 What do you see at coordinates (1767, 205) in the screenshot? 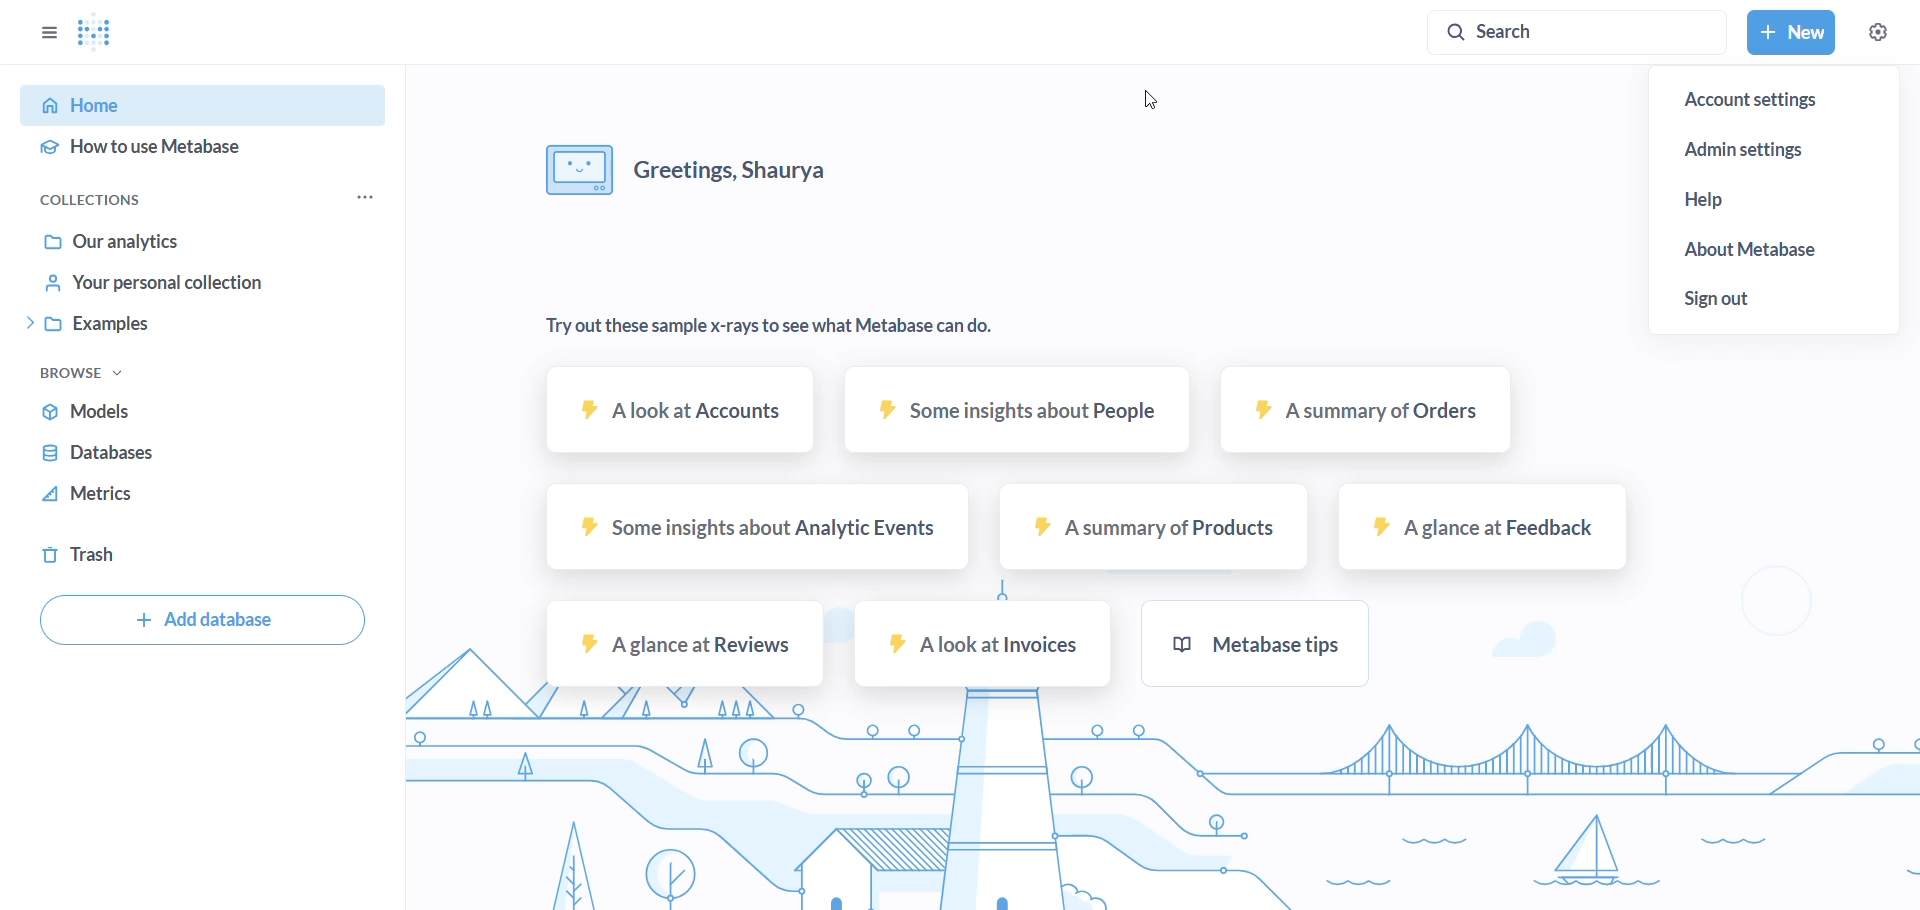
I see `help ` at bounding box center [1767, 205].